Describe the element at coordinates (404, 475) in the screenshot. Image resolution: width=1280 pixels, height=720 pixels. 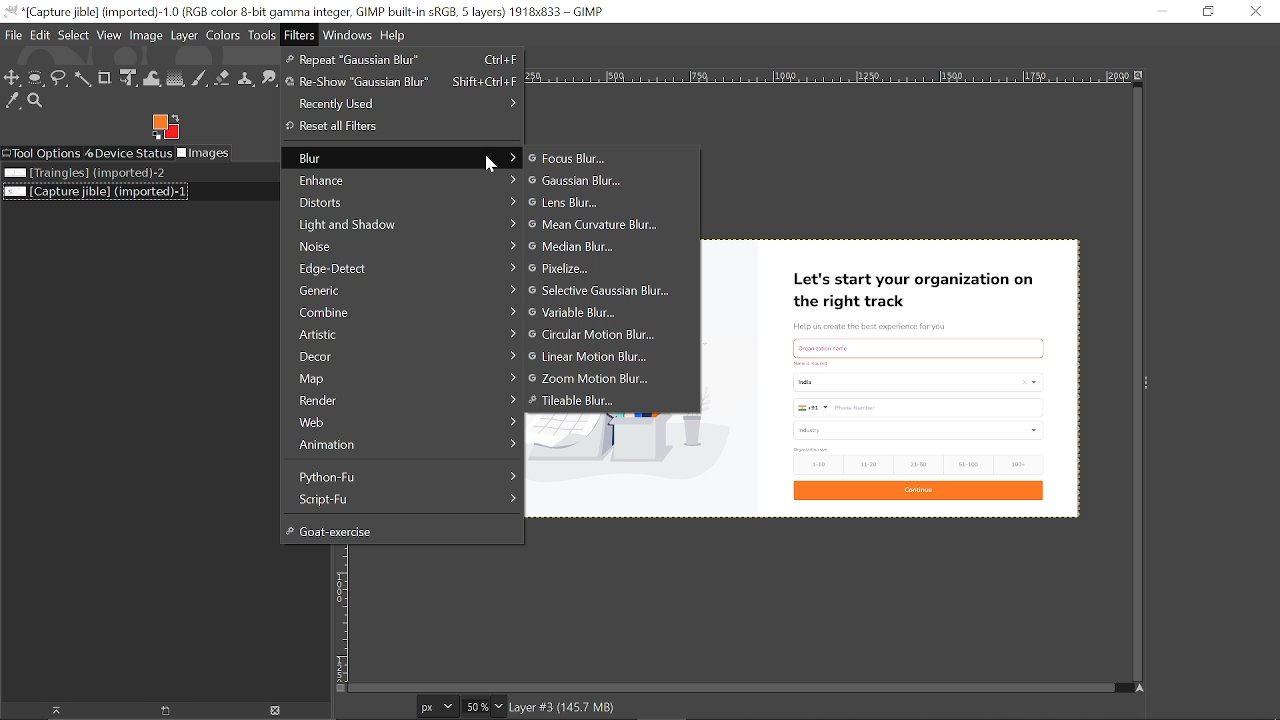
I see `Python-Fu` at that location.